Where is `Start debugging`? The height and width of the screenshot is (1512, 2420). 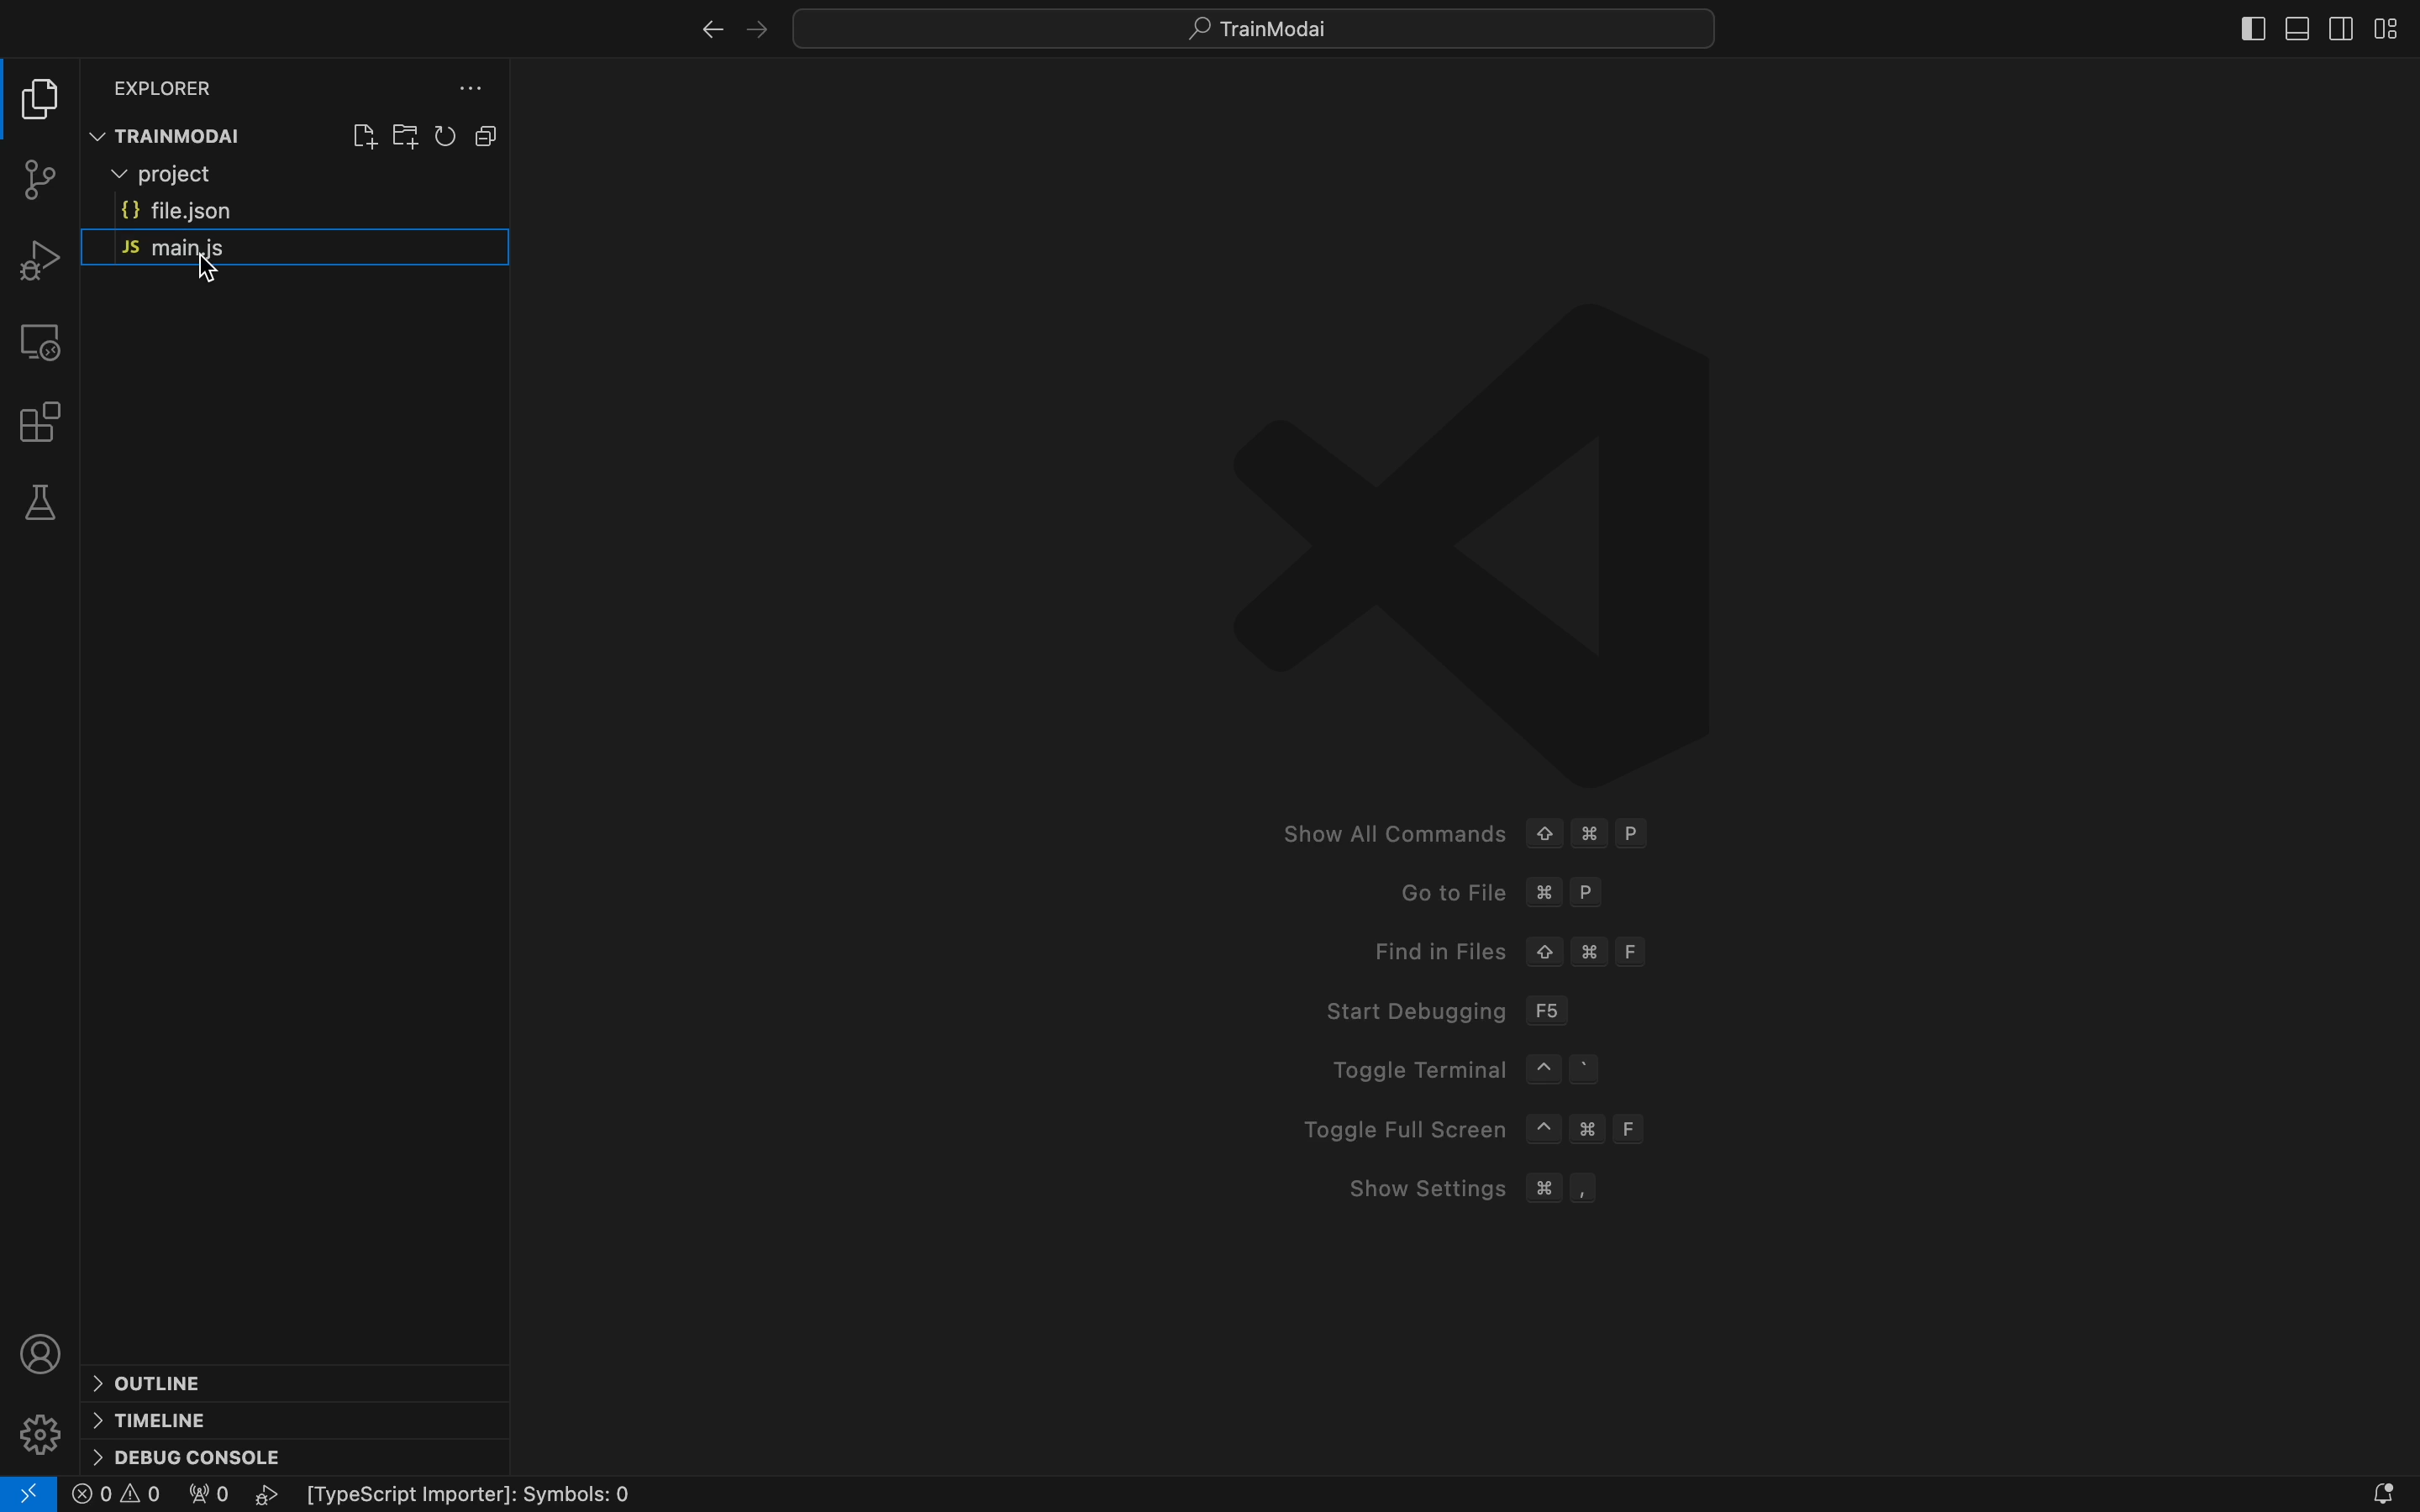
Start debugging is located at coordinates (1444, 1012).